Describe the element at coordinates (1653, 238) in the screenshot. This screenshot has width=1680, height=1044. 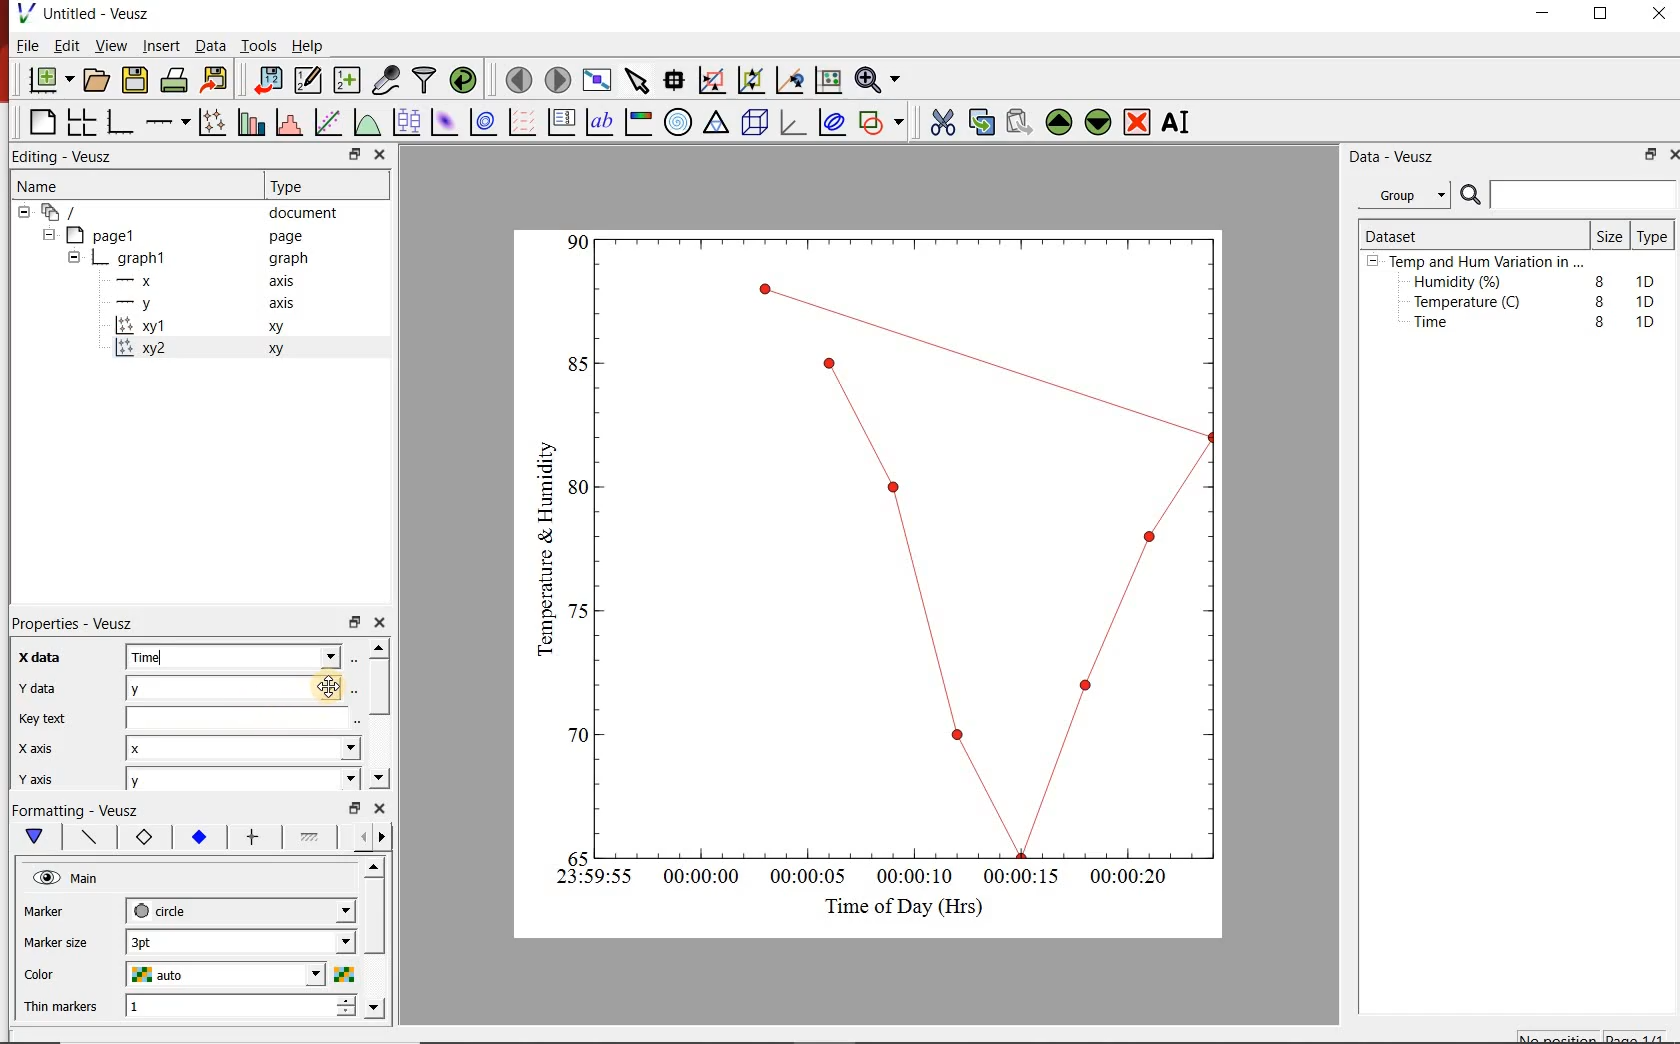
I see `Type` at that location.